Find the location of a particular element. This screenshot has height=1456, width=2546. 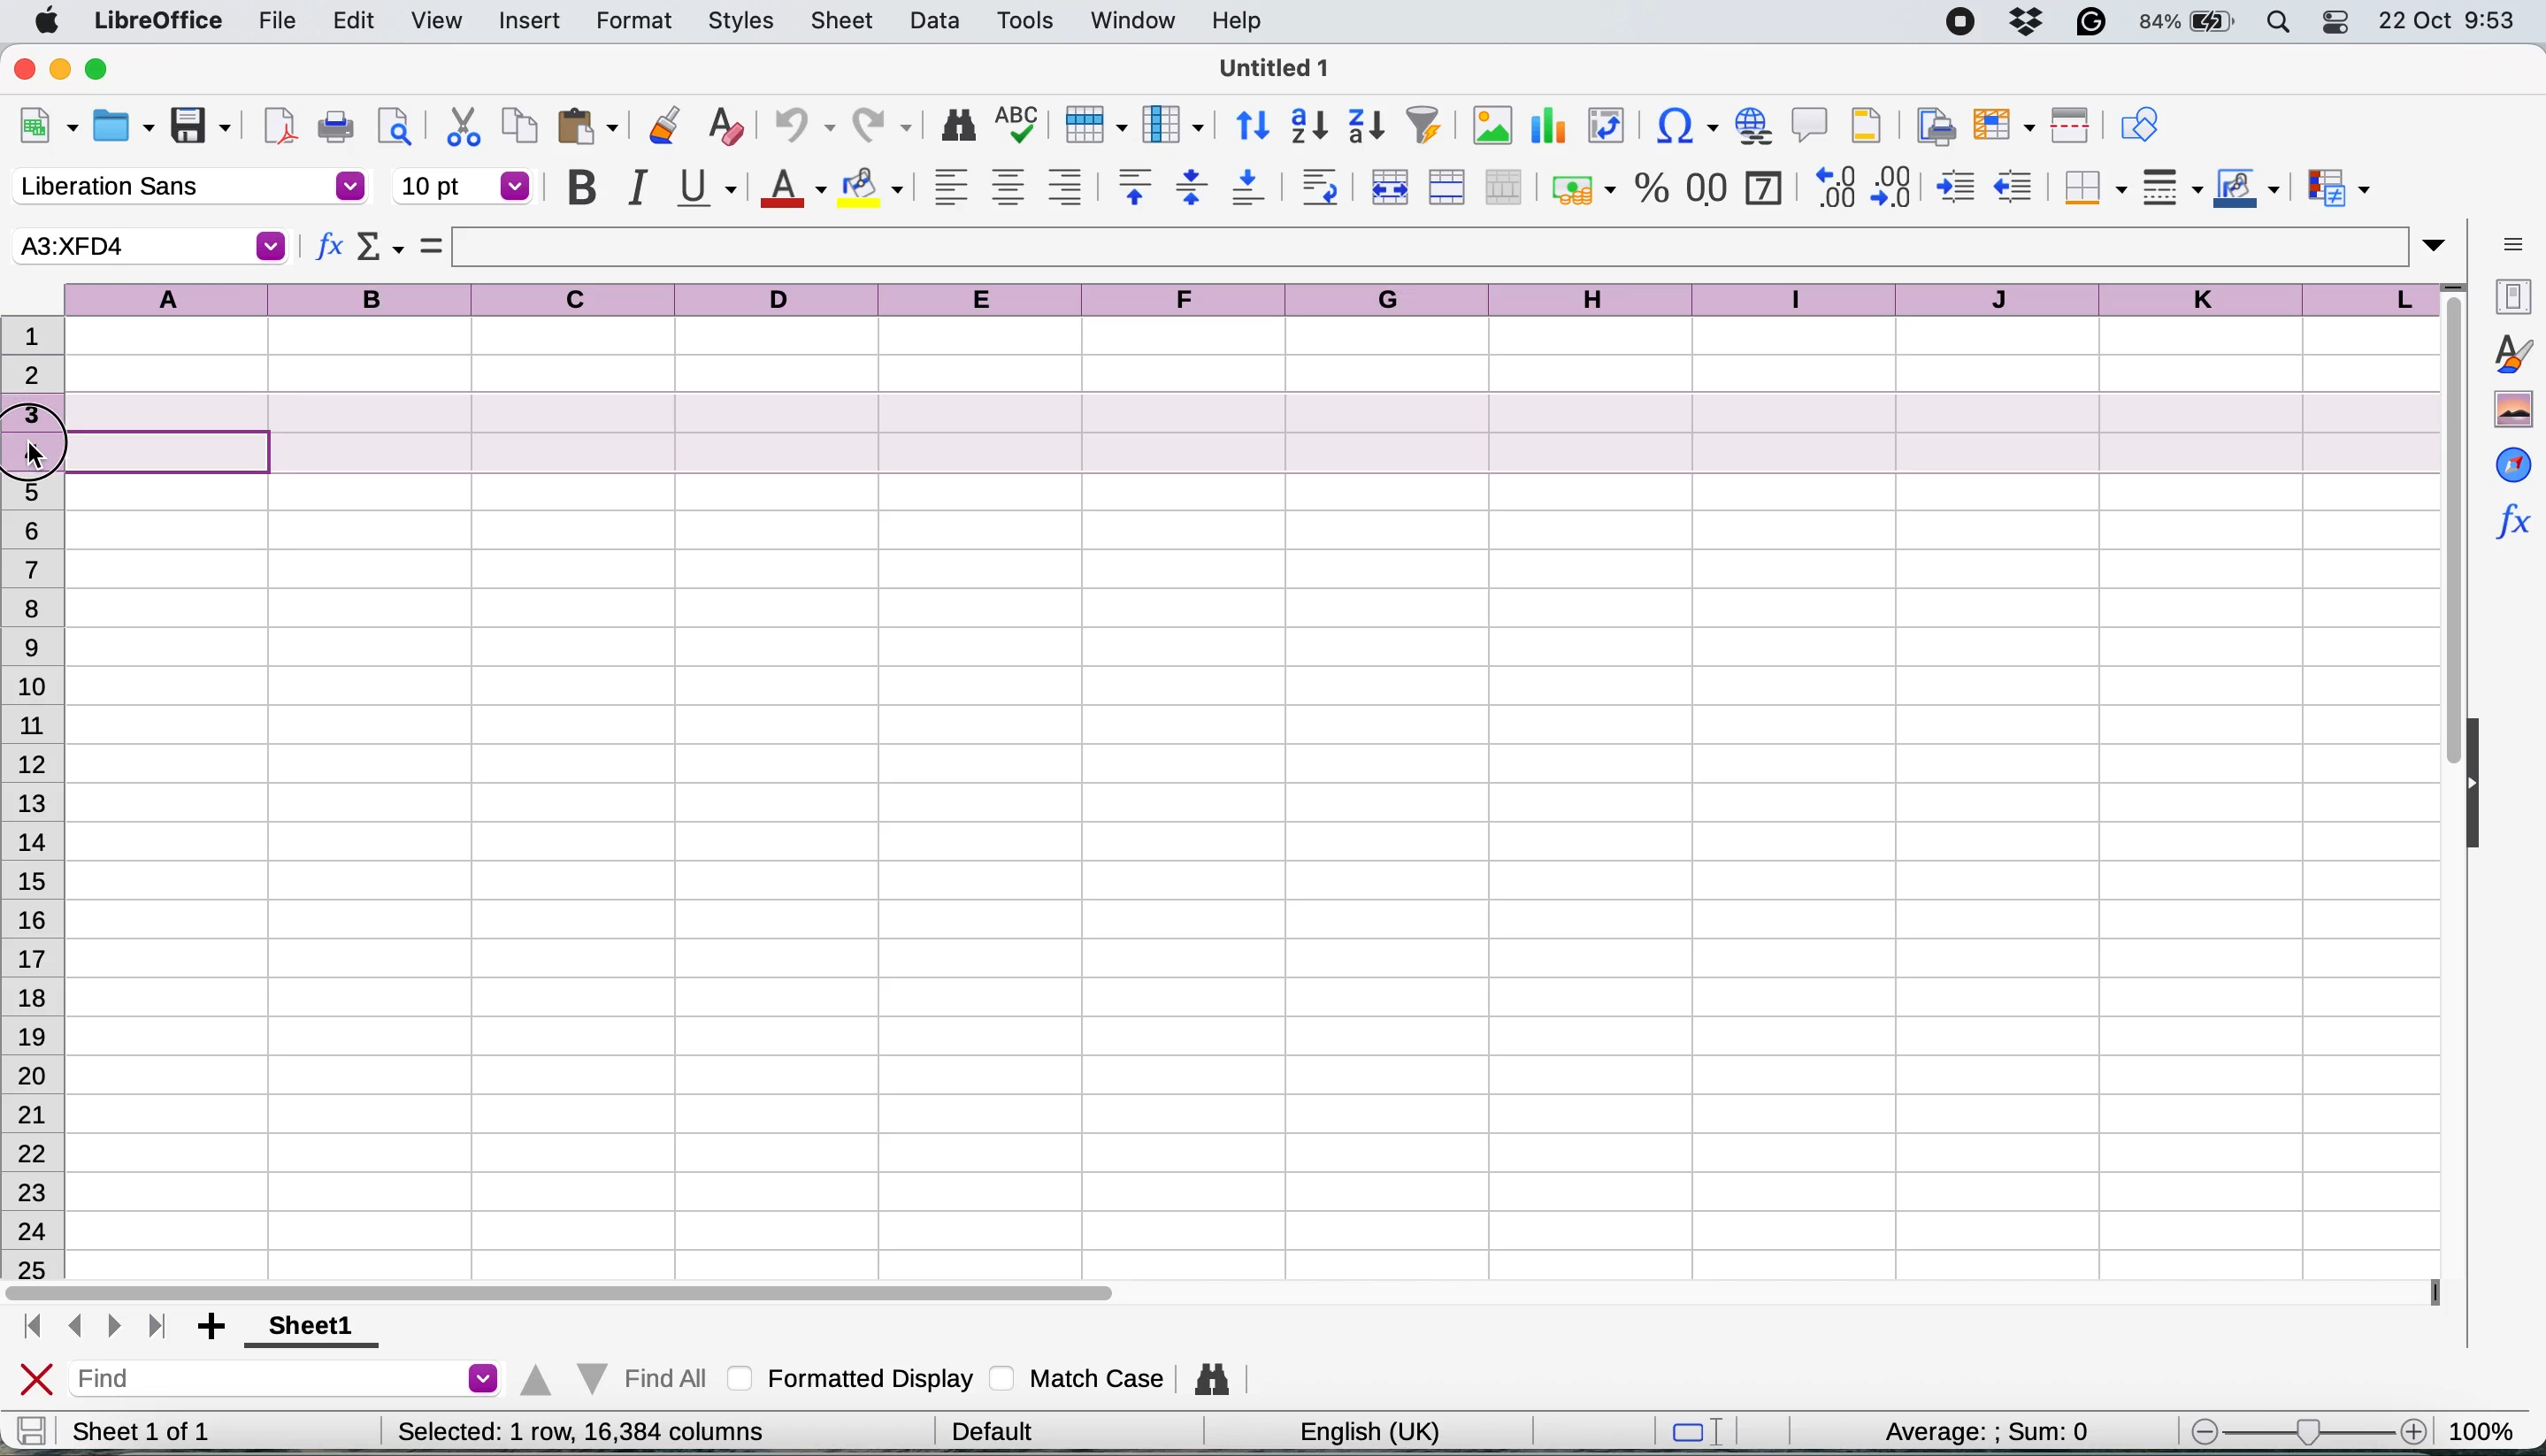

align right is located at coordinates (1064, 187).